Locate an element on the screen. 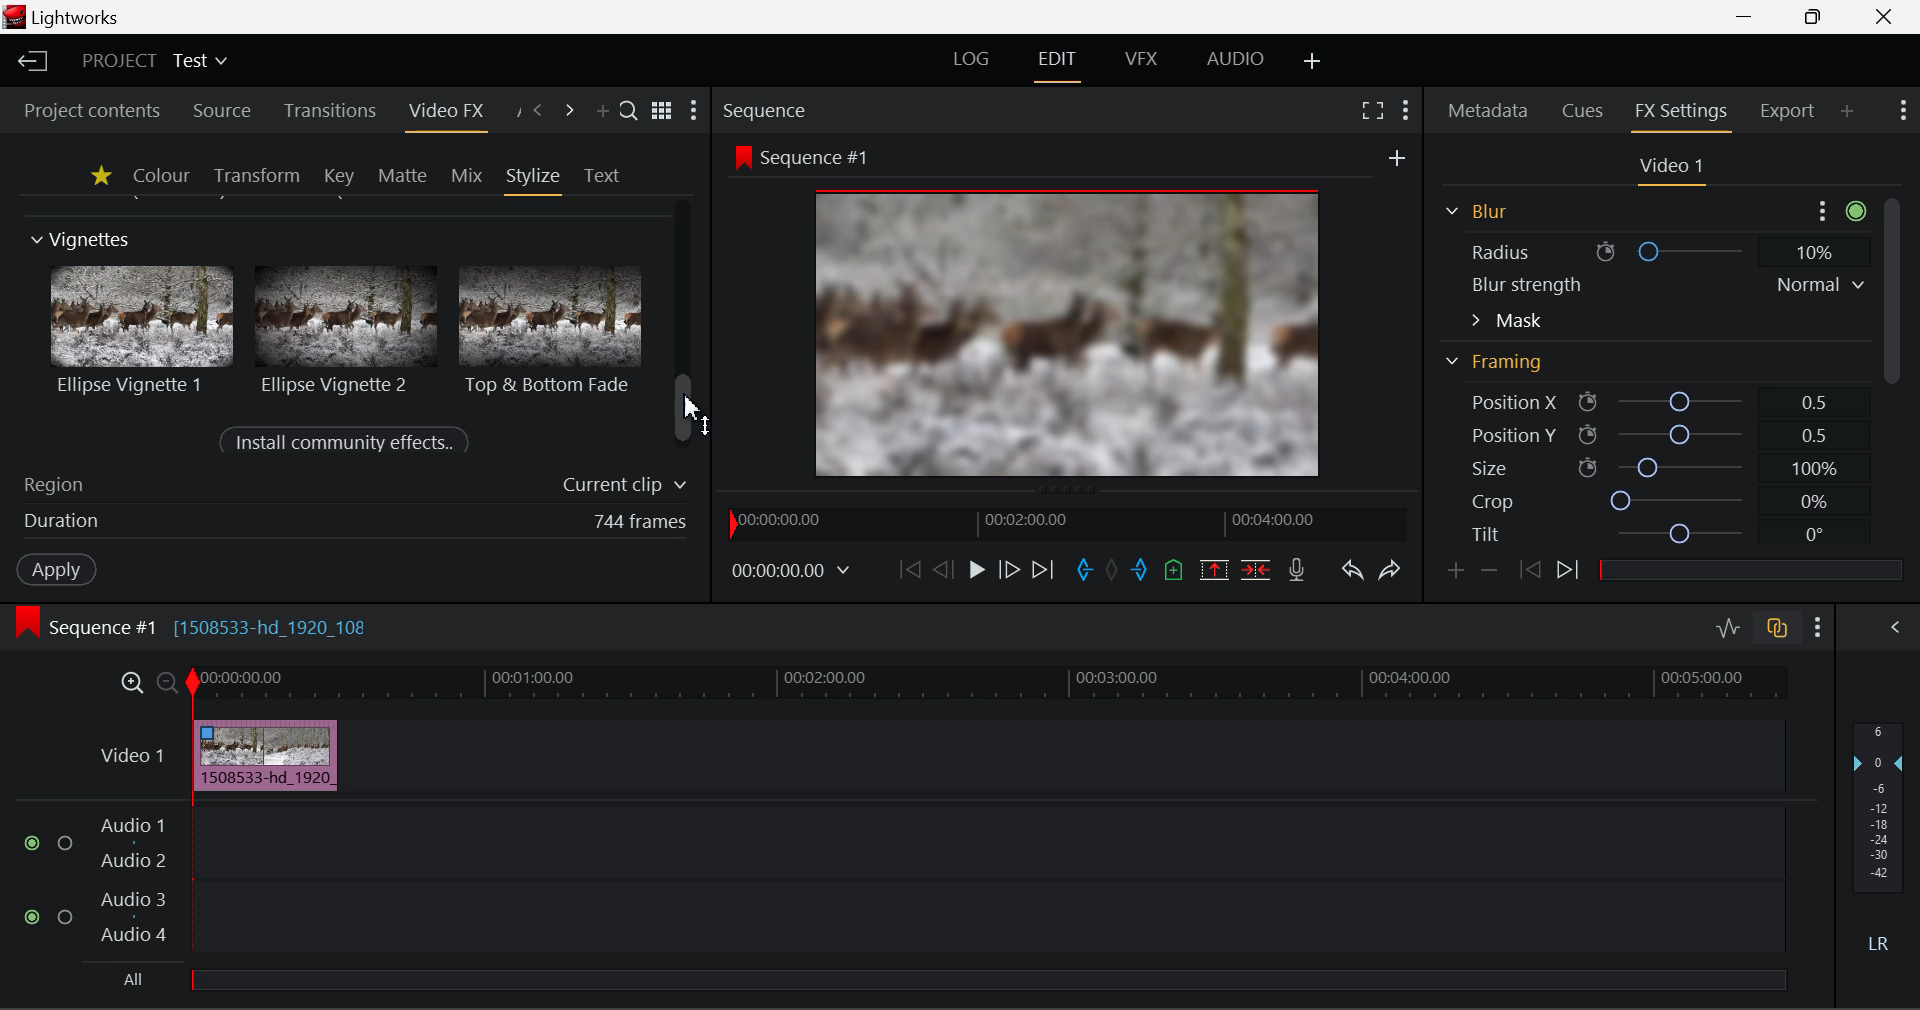 The image size is (1920, 1010). Show Settings is located at coordinates (1818, 624).